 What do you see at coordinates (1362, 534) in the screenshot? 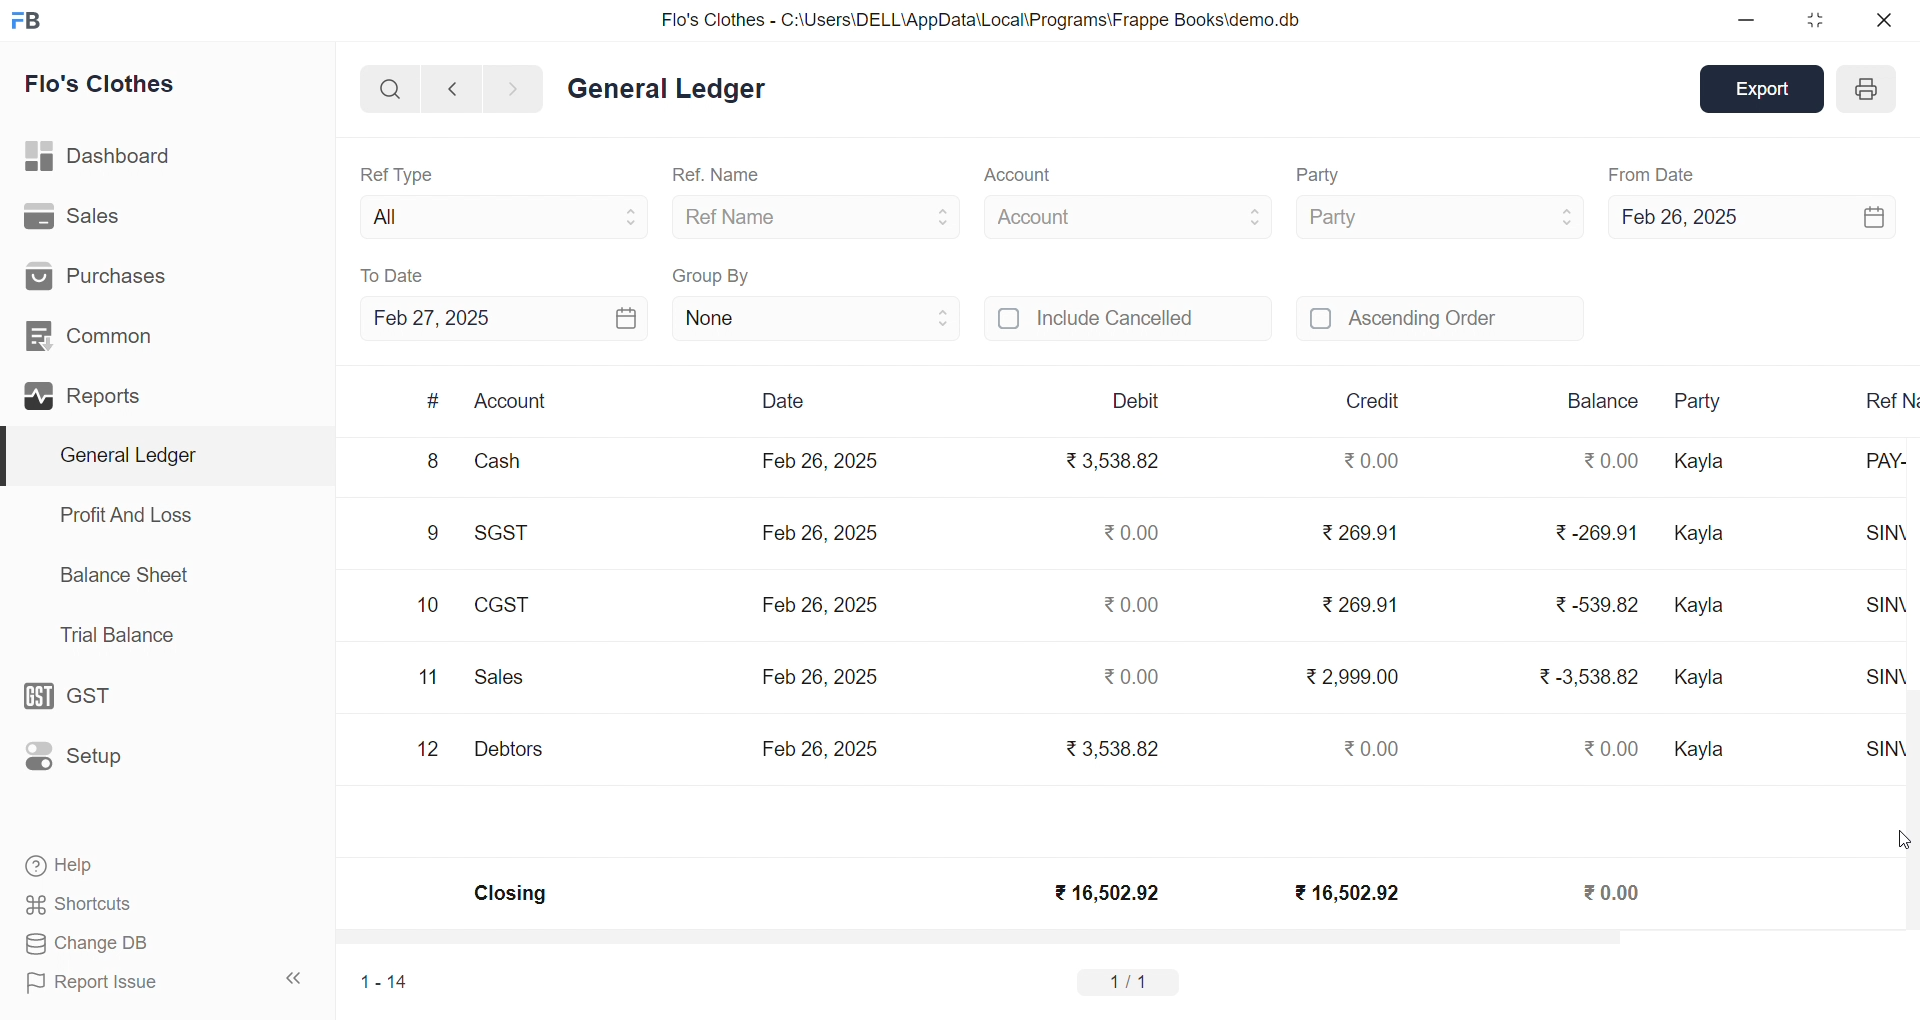
I see `₹269.91` at bounding box center [1362, 534].